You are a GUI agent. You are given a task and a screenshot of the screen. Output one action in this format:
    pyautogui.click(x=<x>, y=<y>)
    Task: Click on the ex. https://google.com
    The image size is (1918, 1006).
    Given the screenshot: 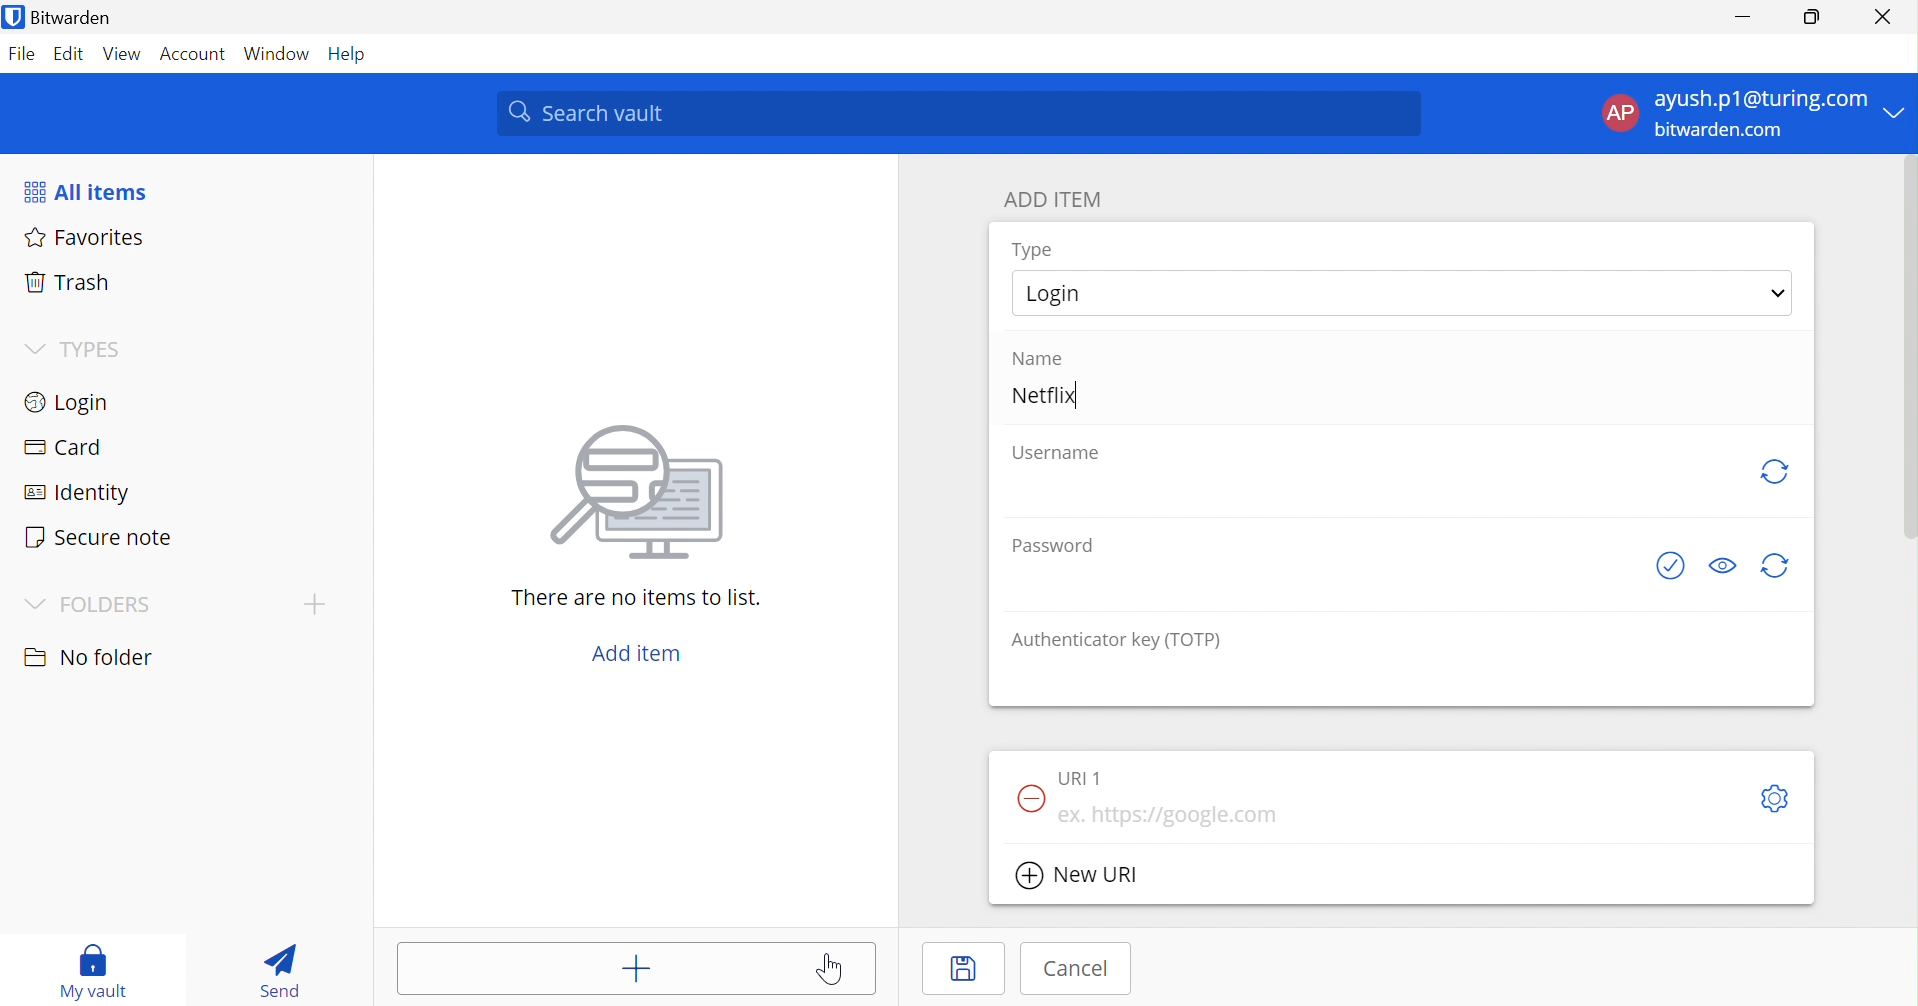 What is the action you would take?
    pyautogui.click(x=1171, y=815)
    